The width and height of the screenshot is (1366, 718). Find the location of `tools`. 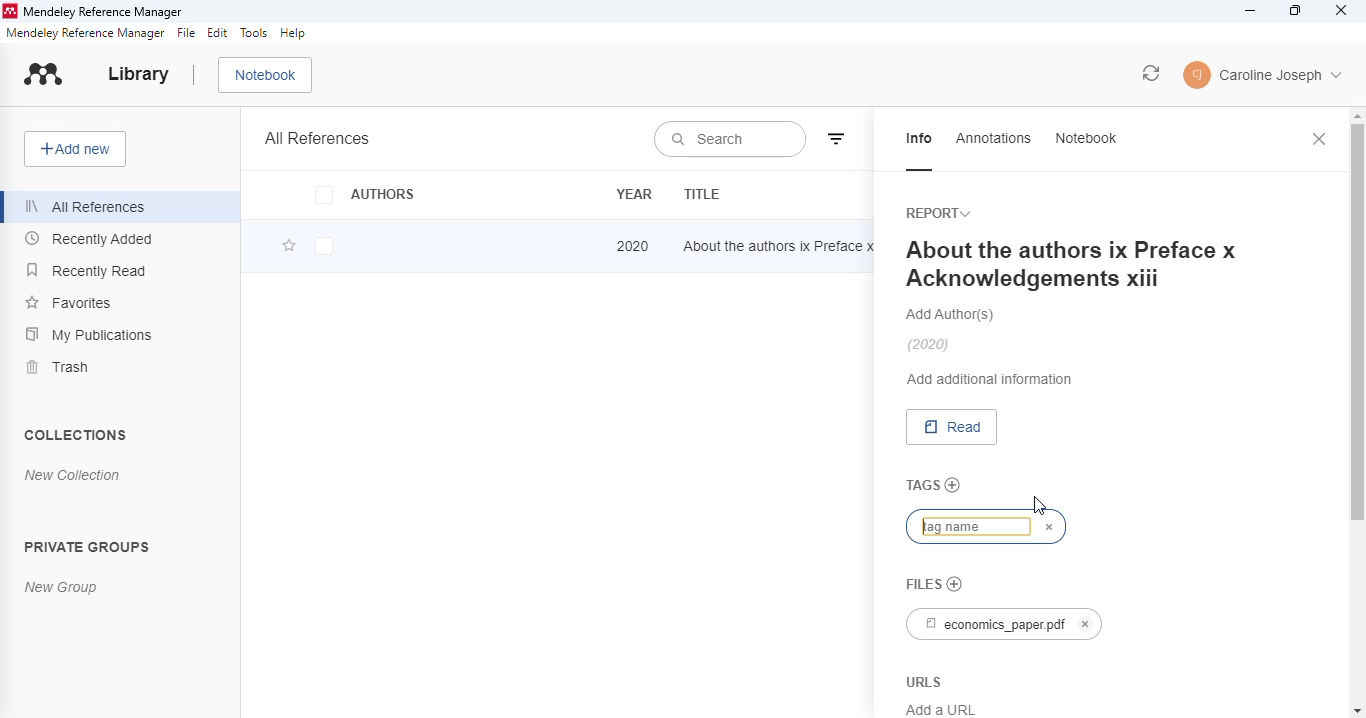

tools is located at coordinates (254, 33).